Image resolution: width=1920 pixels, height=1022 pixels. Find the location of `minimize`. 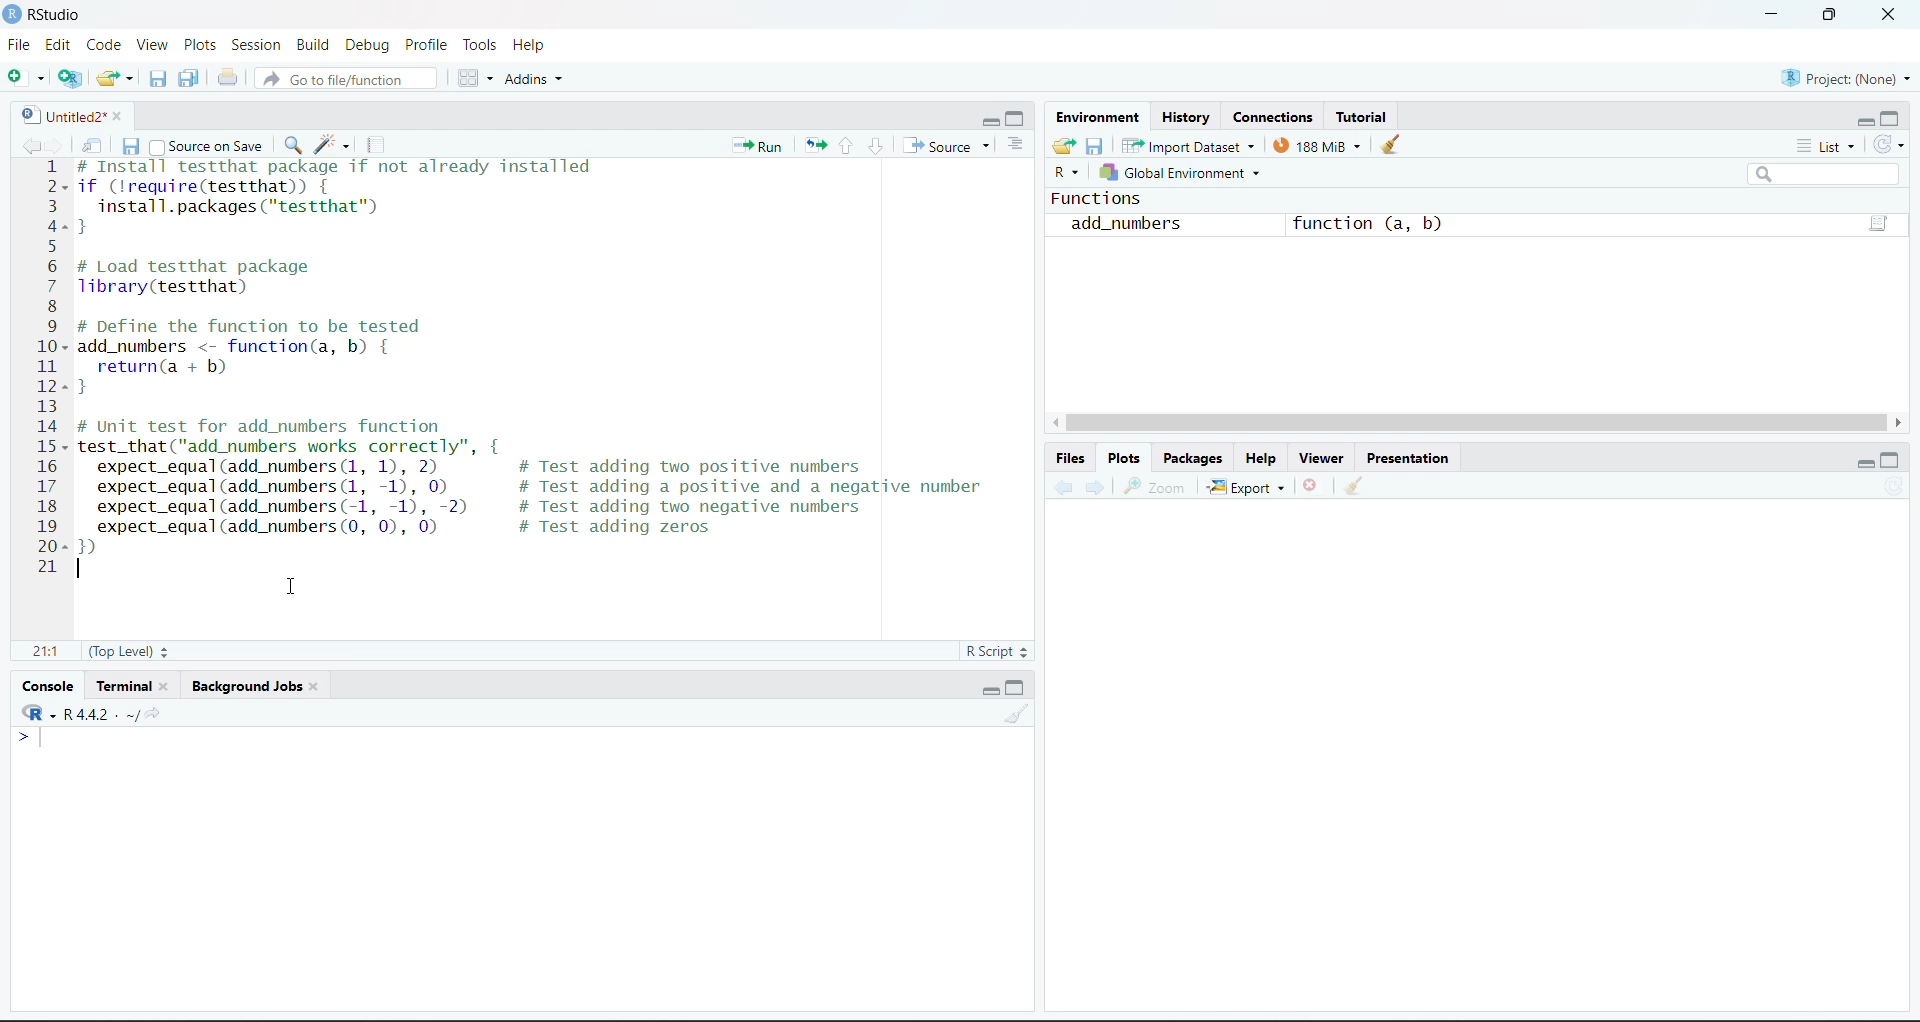

minimize is located at coordinates (1867, 461).